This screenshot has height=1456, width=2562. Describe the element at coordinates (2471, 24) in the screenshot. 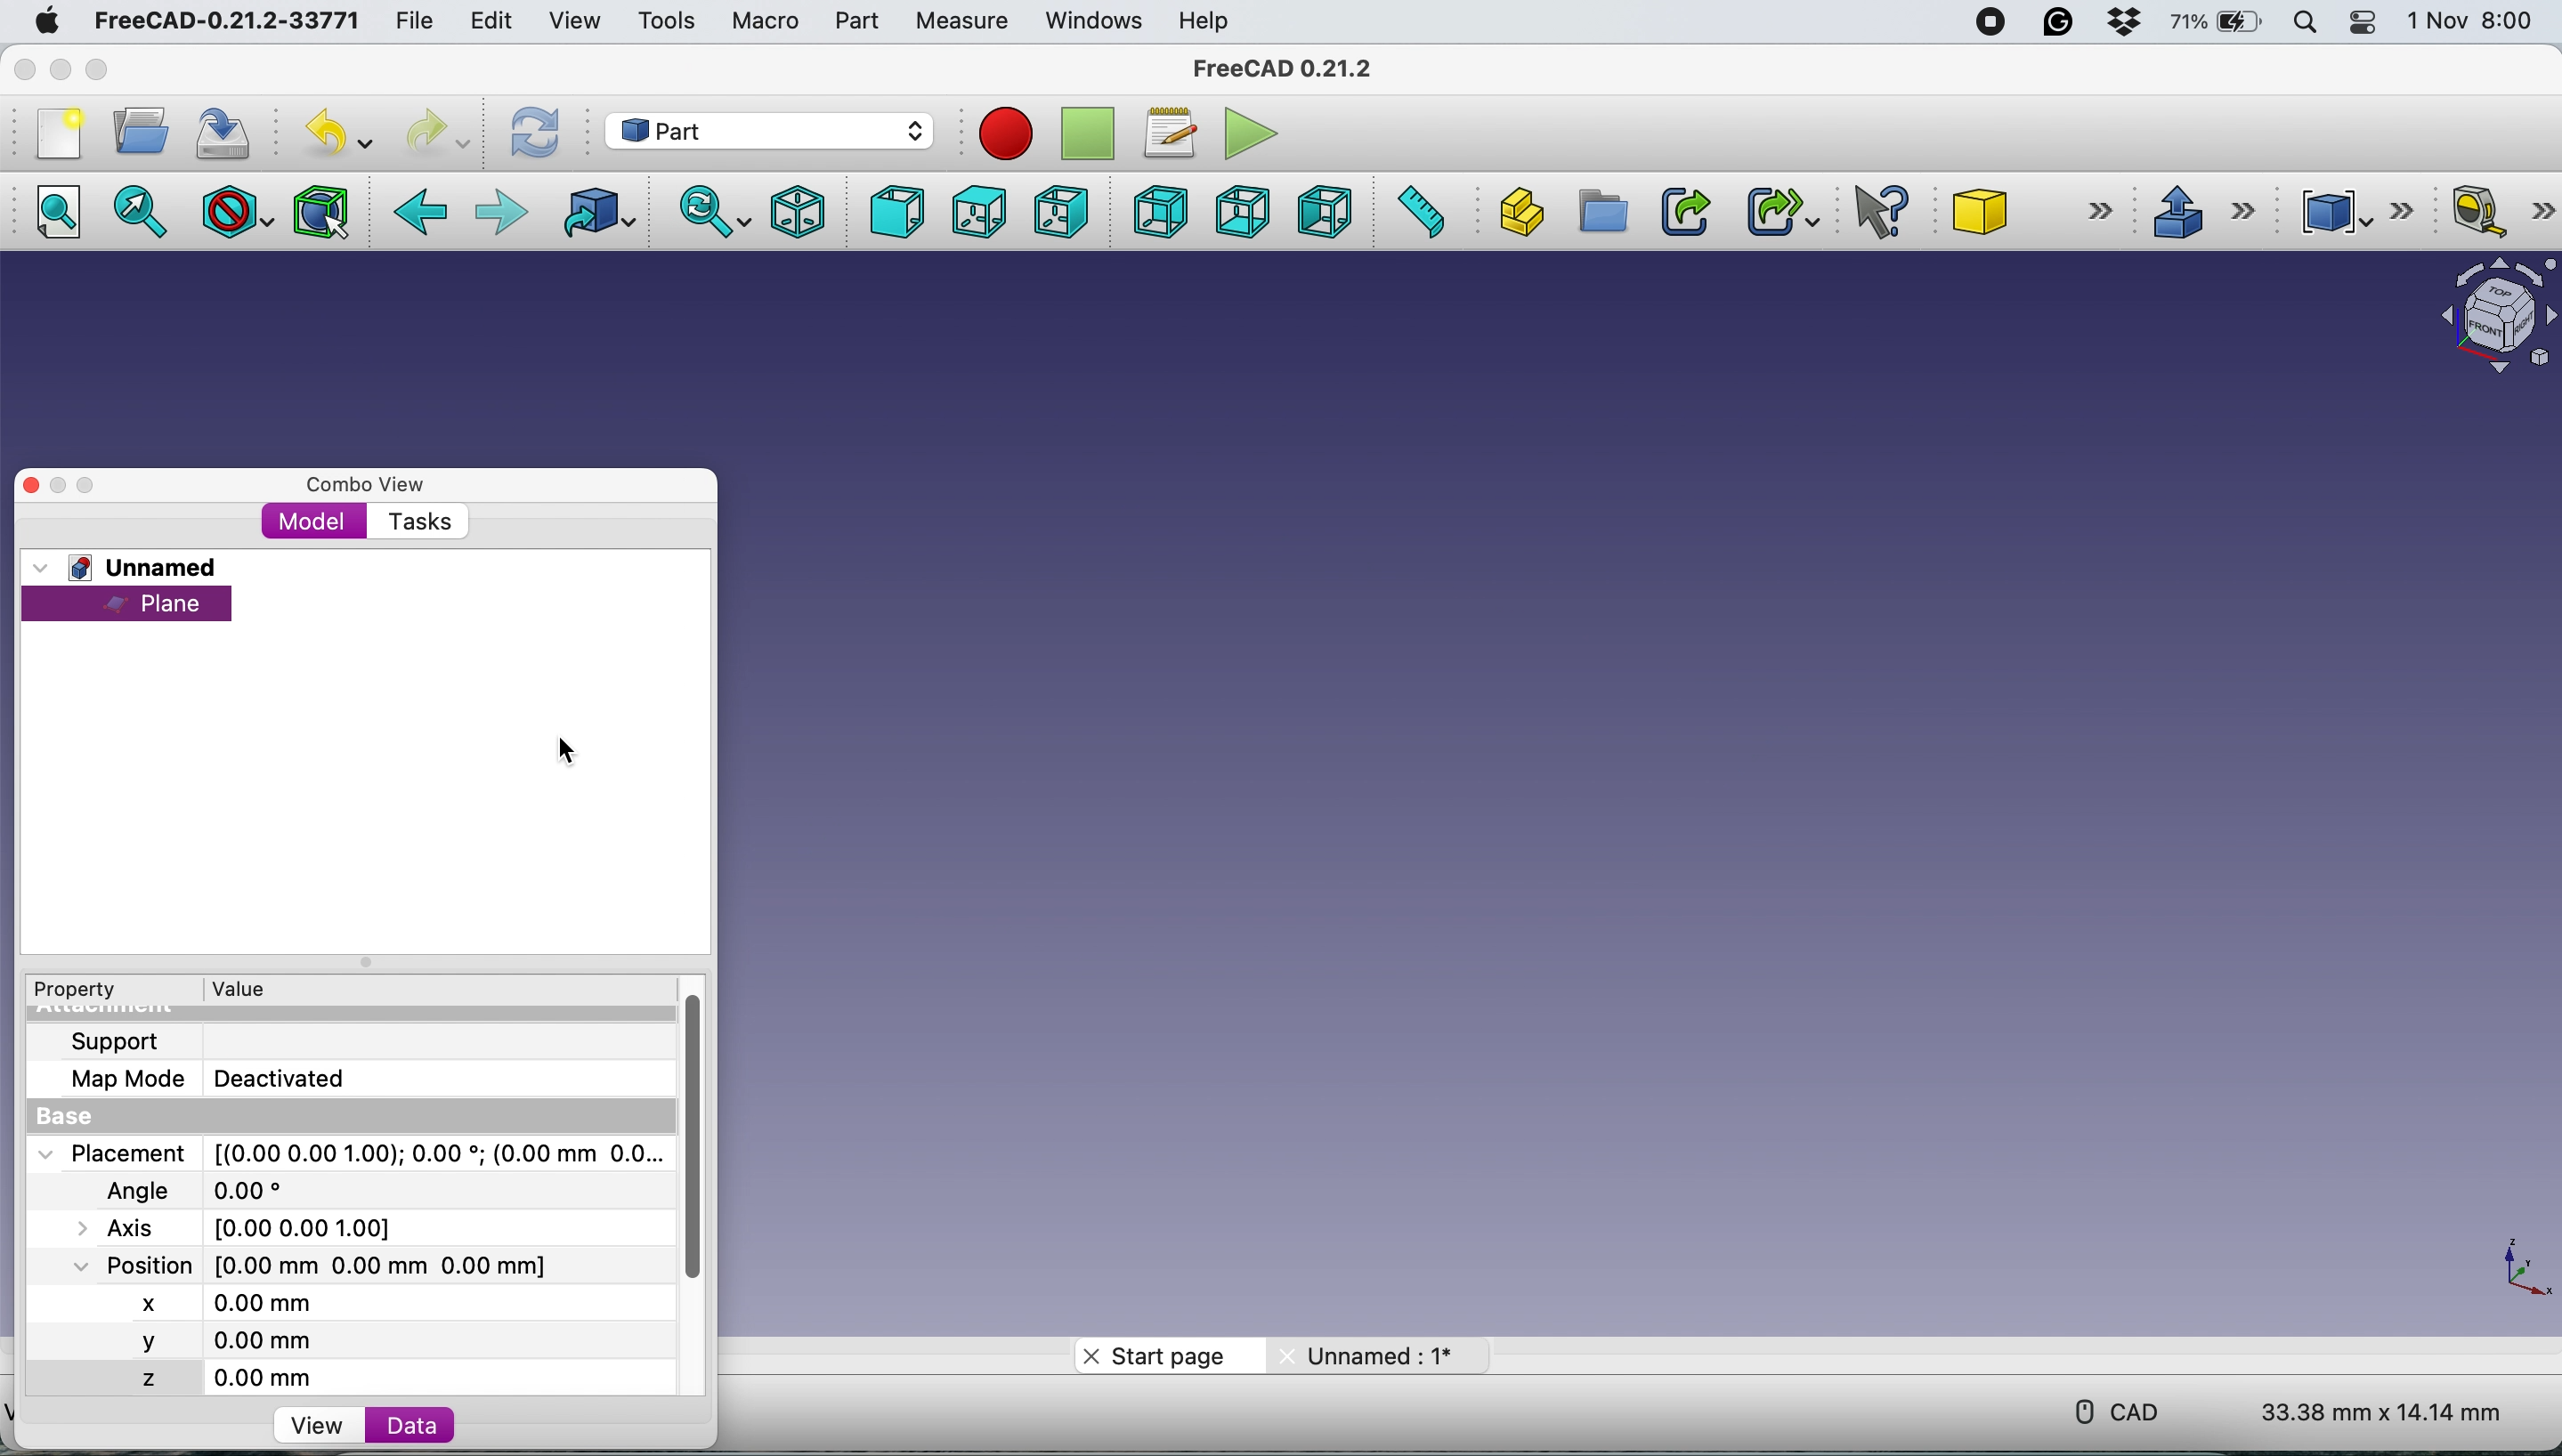

I see `1 Nov 8:00` at that location.